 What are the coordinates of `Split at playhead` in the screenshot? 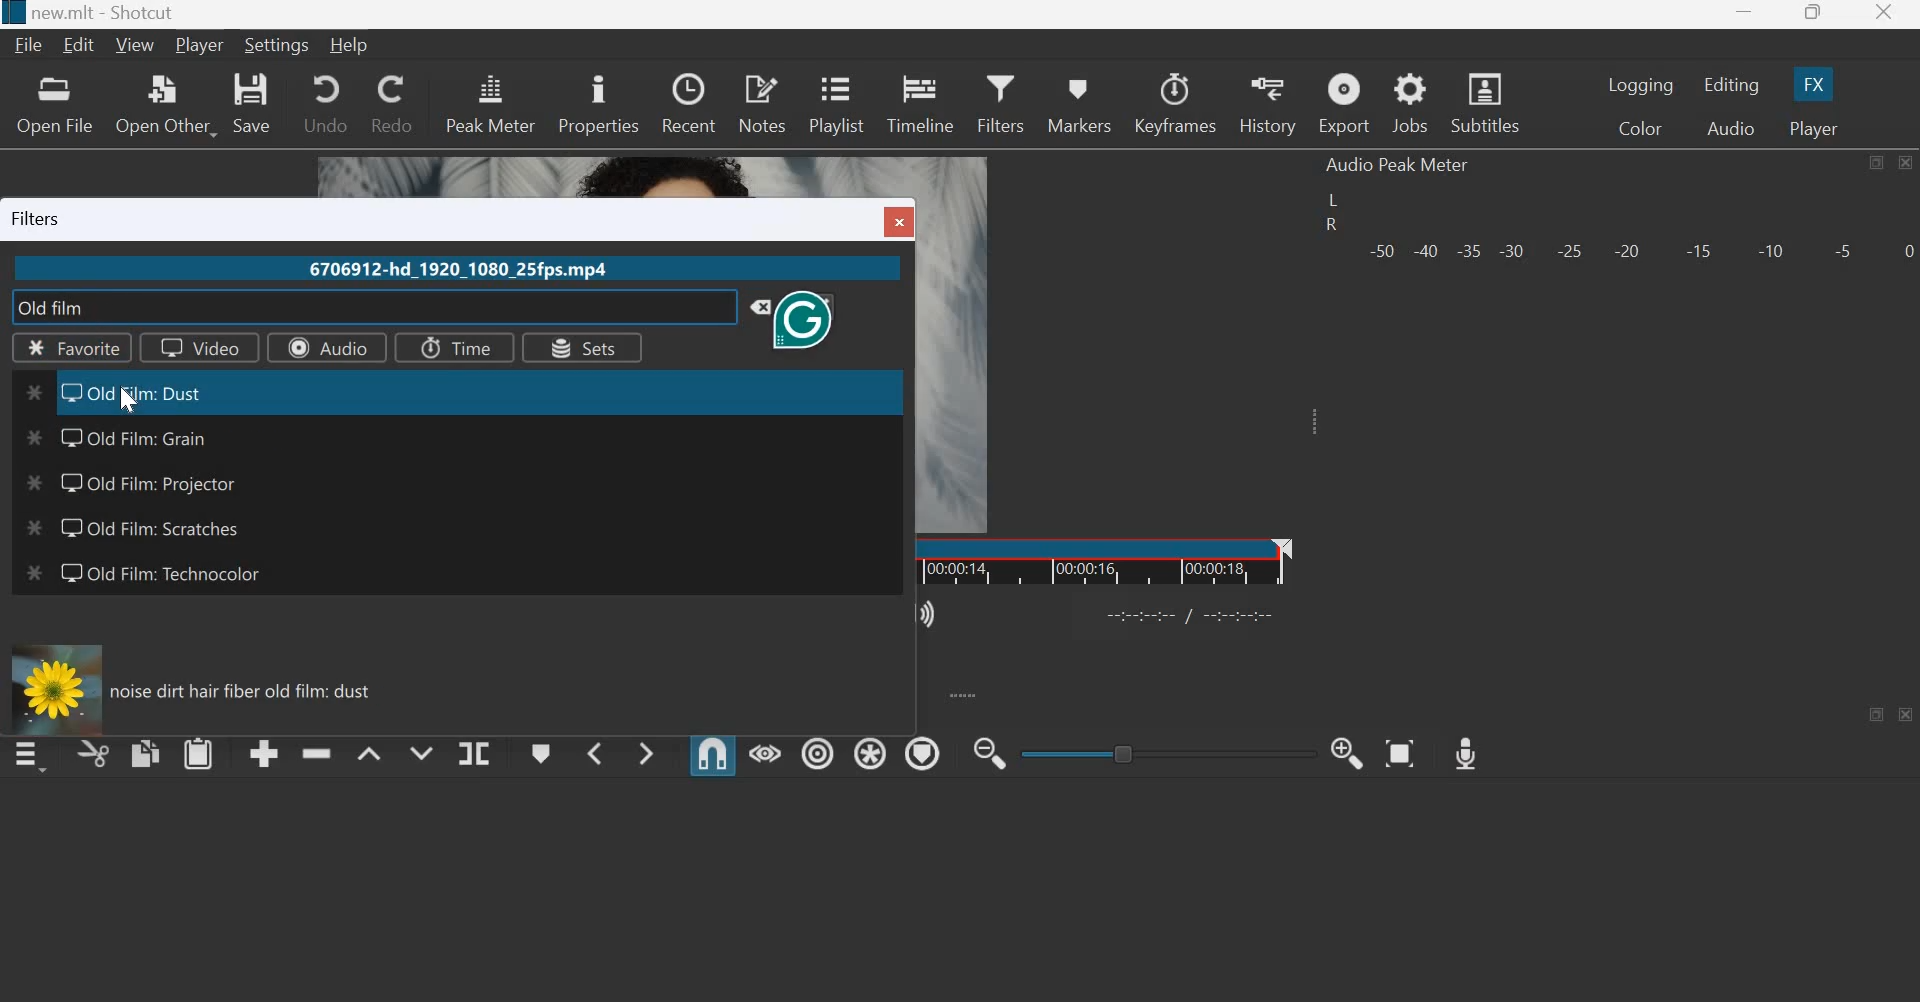 It's located at (473, 754).